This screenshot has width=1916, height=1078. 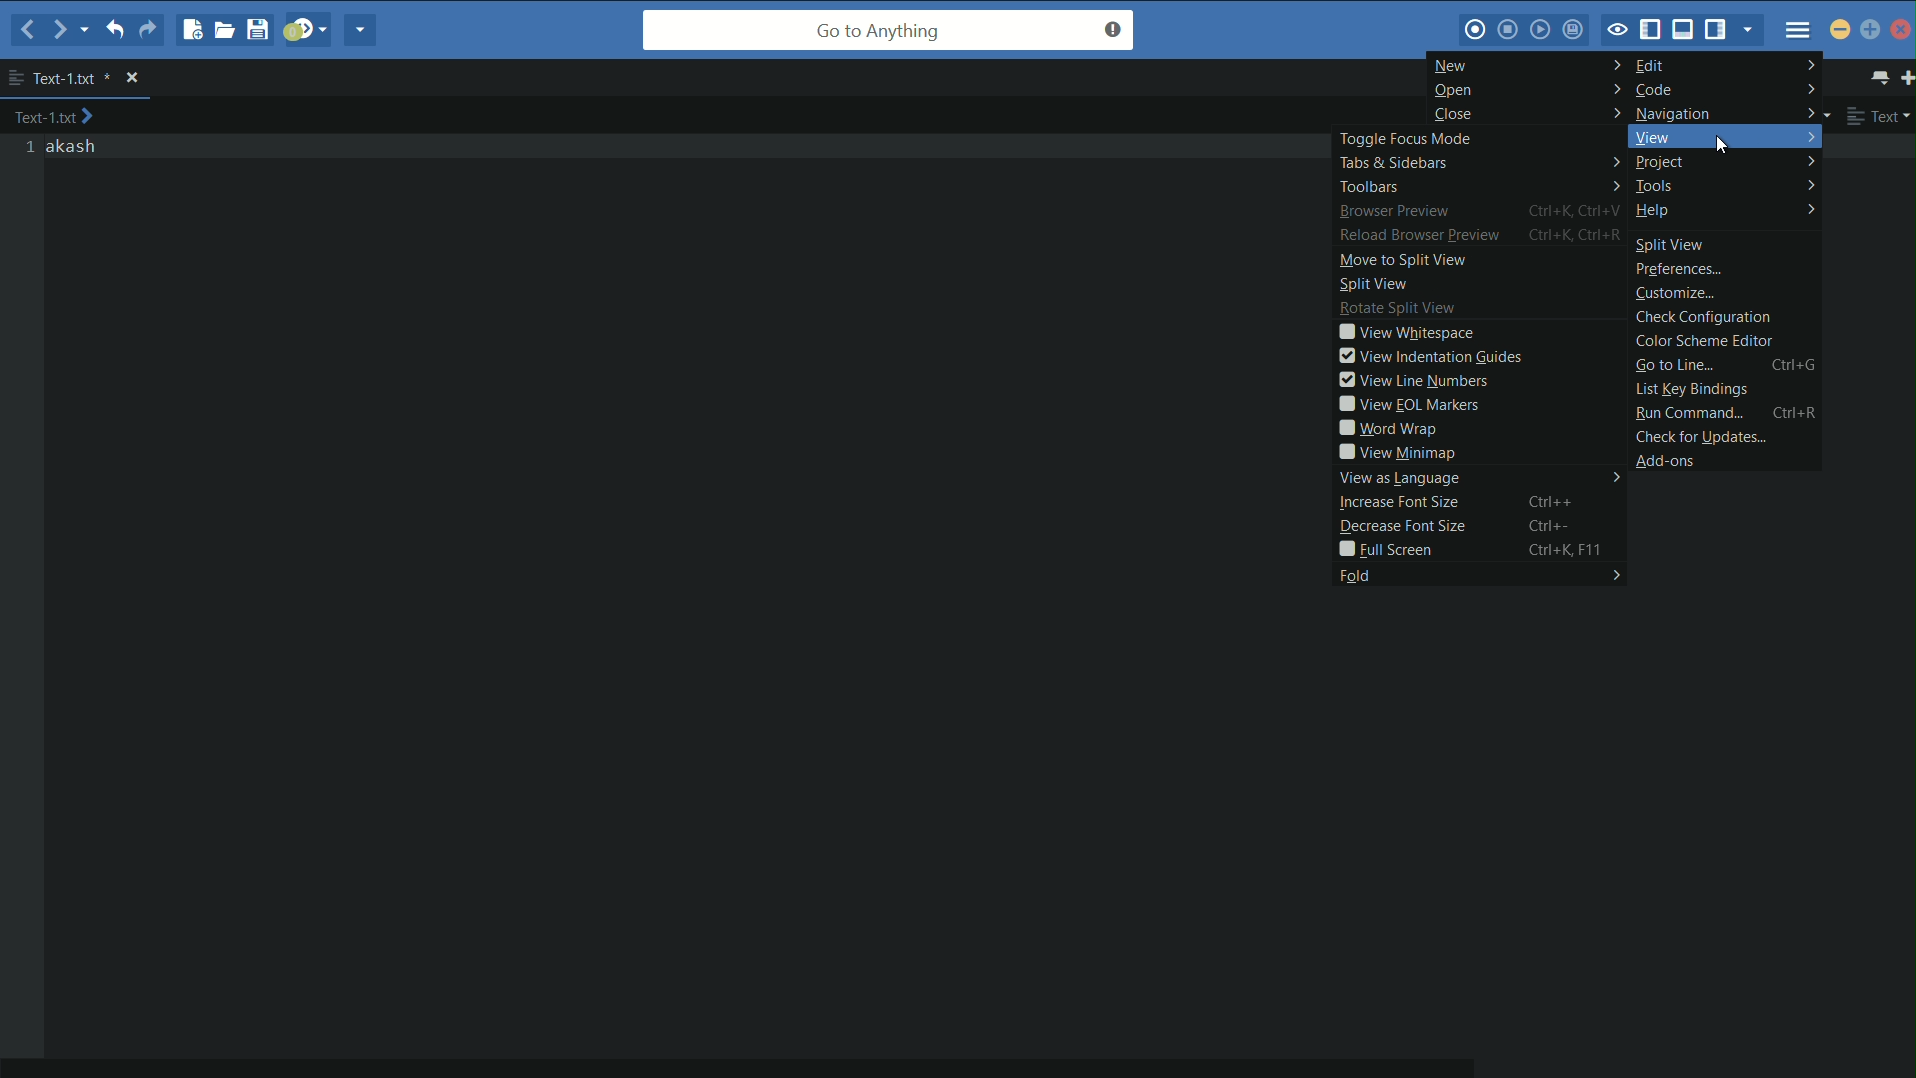 I want to click on show specific sidebar/tab, so click(x=1751, y=30).